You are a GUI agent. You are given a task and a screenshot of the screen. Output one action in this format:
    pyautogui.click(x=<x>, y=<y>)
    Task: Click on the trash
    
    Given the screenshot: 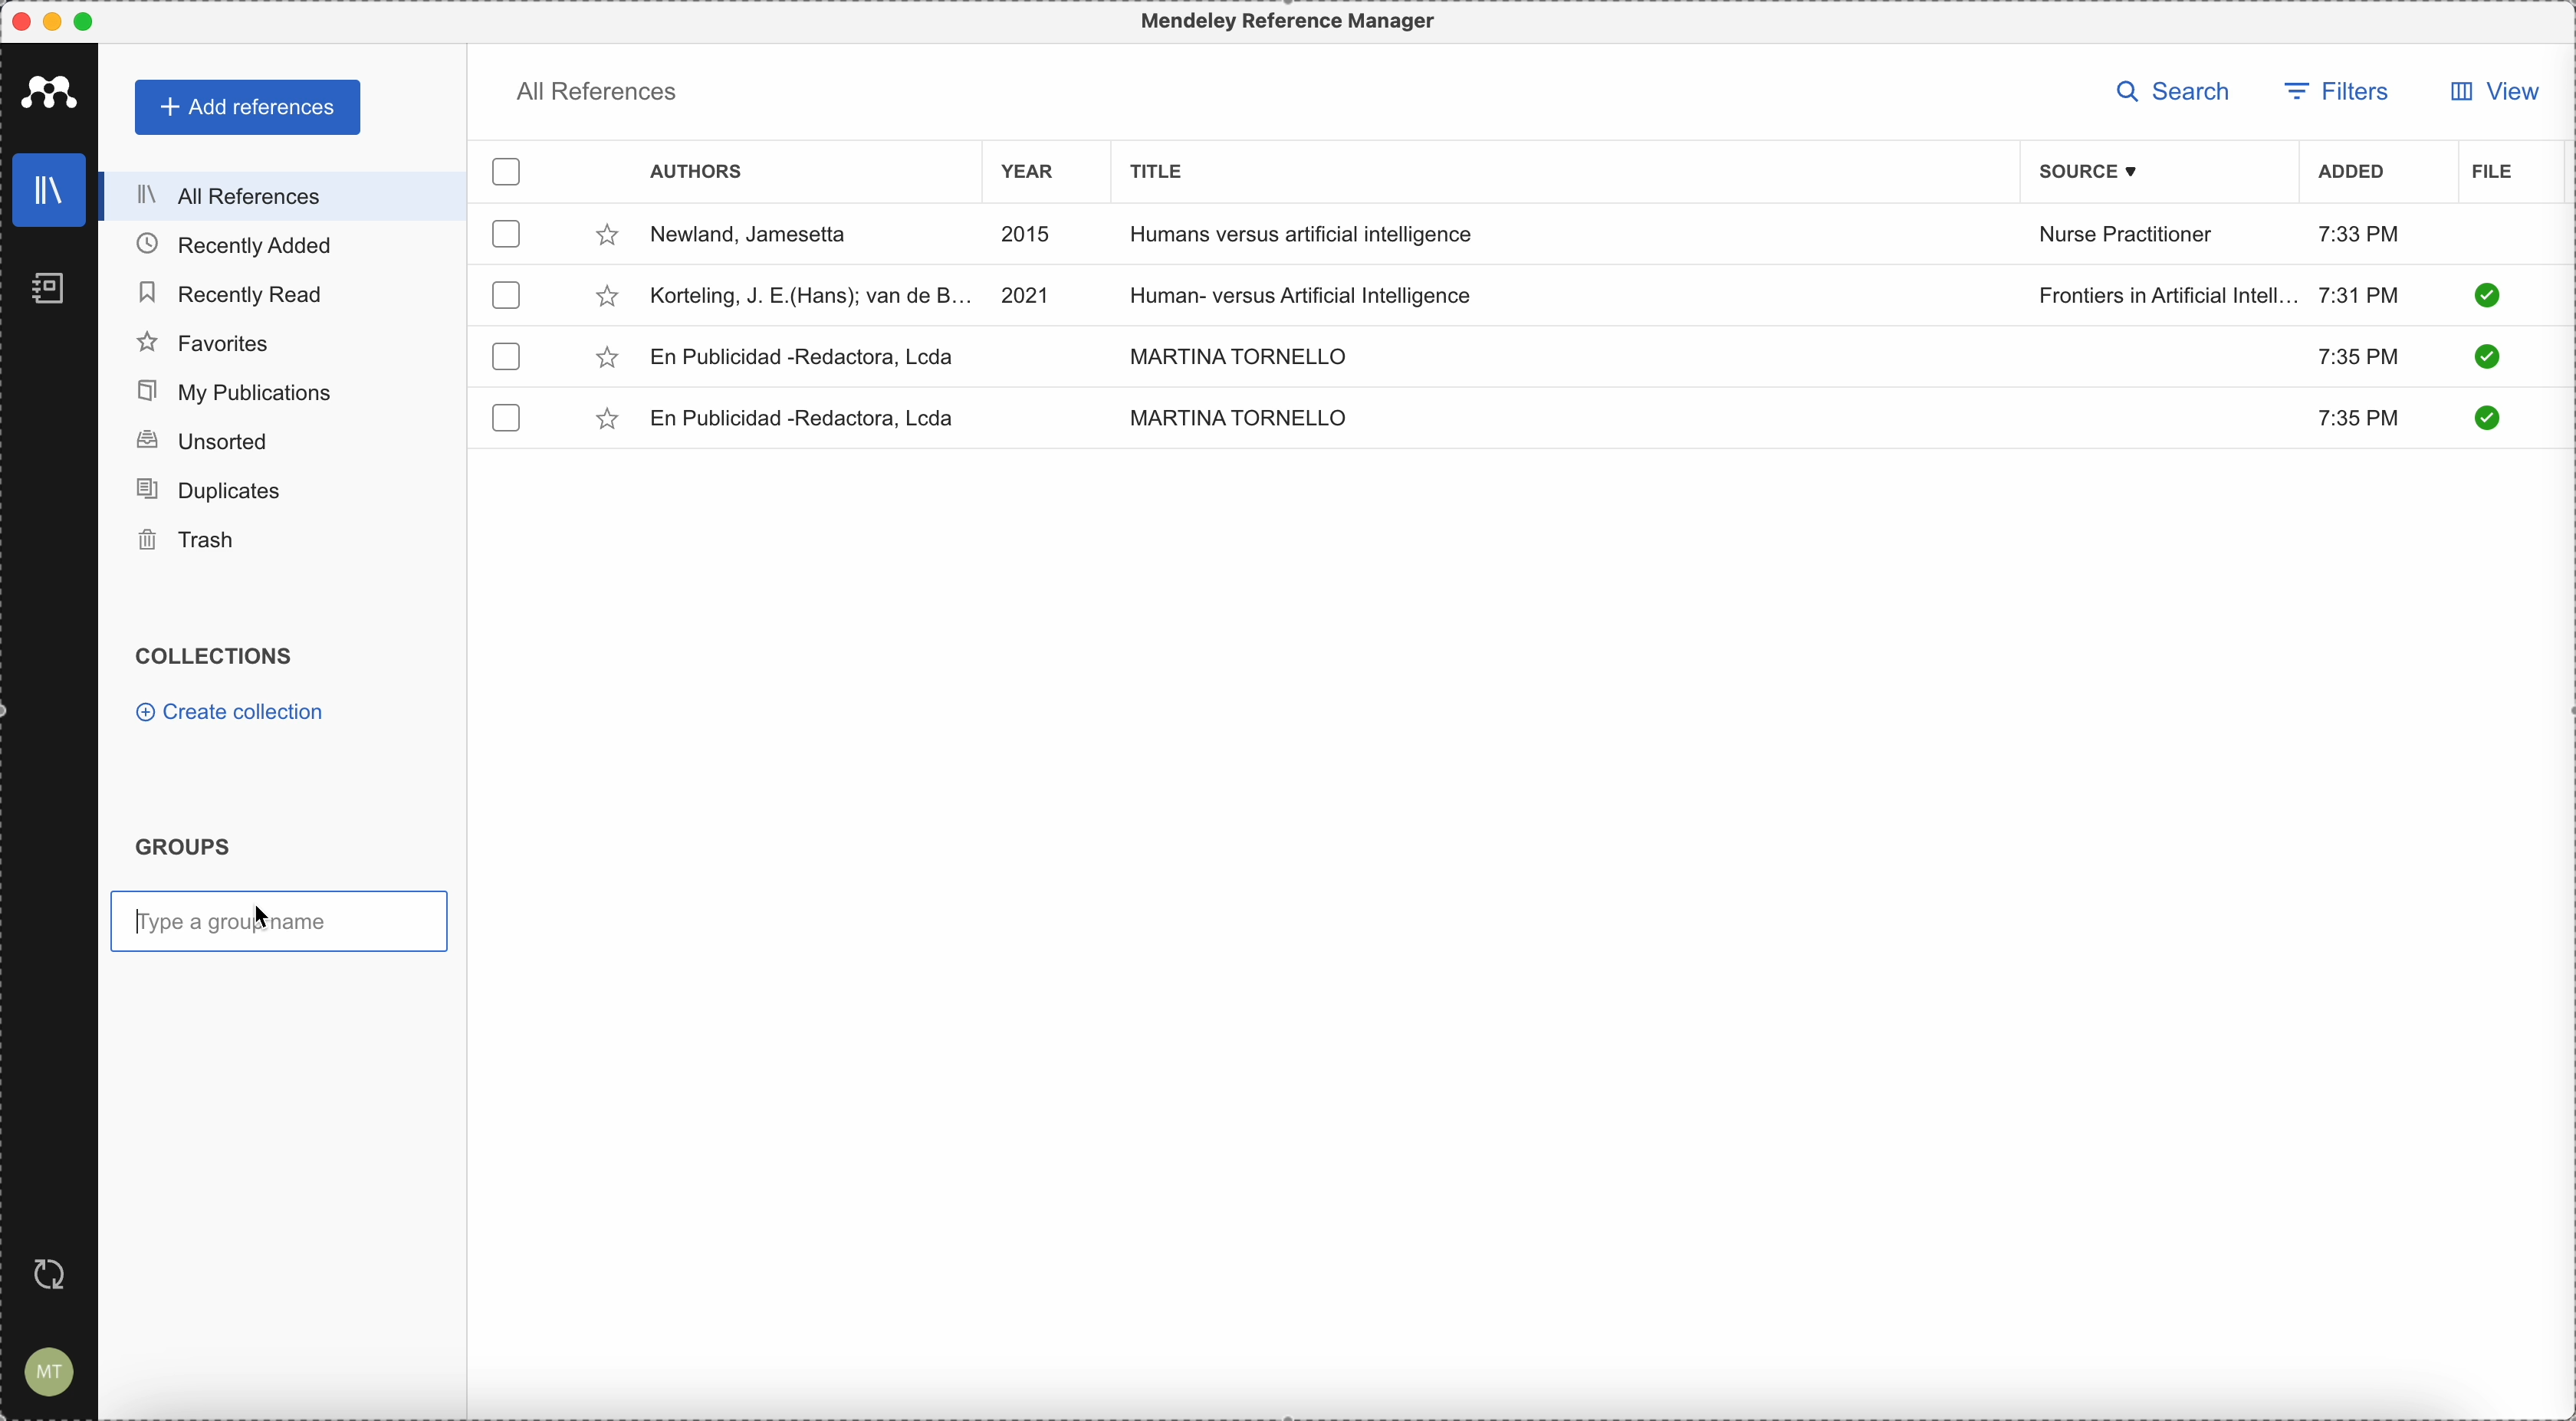 What is the action you would take?
    pyautogui.click(x=190, y=541)
    